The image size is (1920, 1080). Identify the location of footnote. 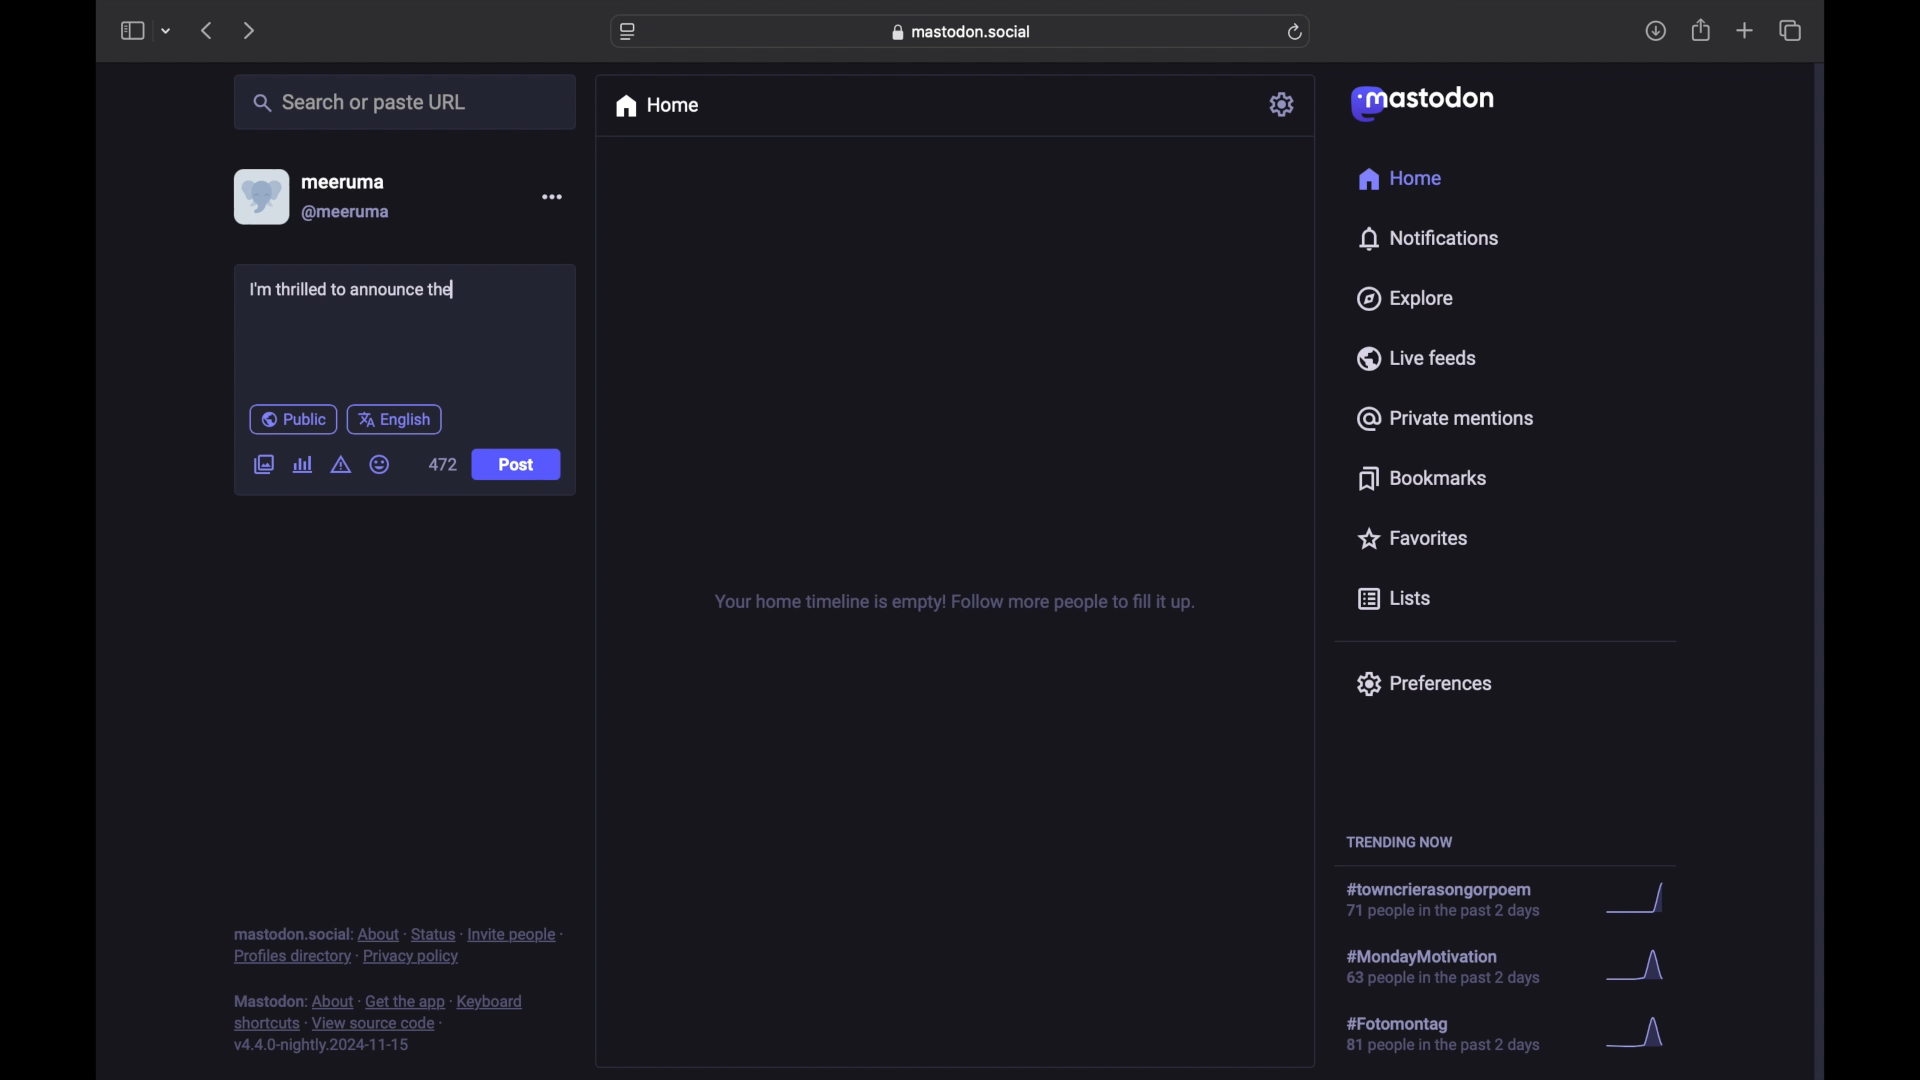
(397, 947).